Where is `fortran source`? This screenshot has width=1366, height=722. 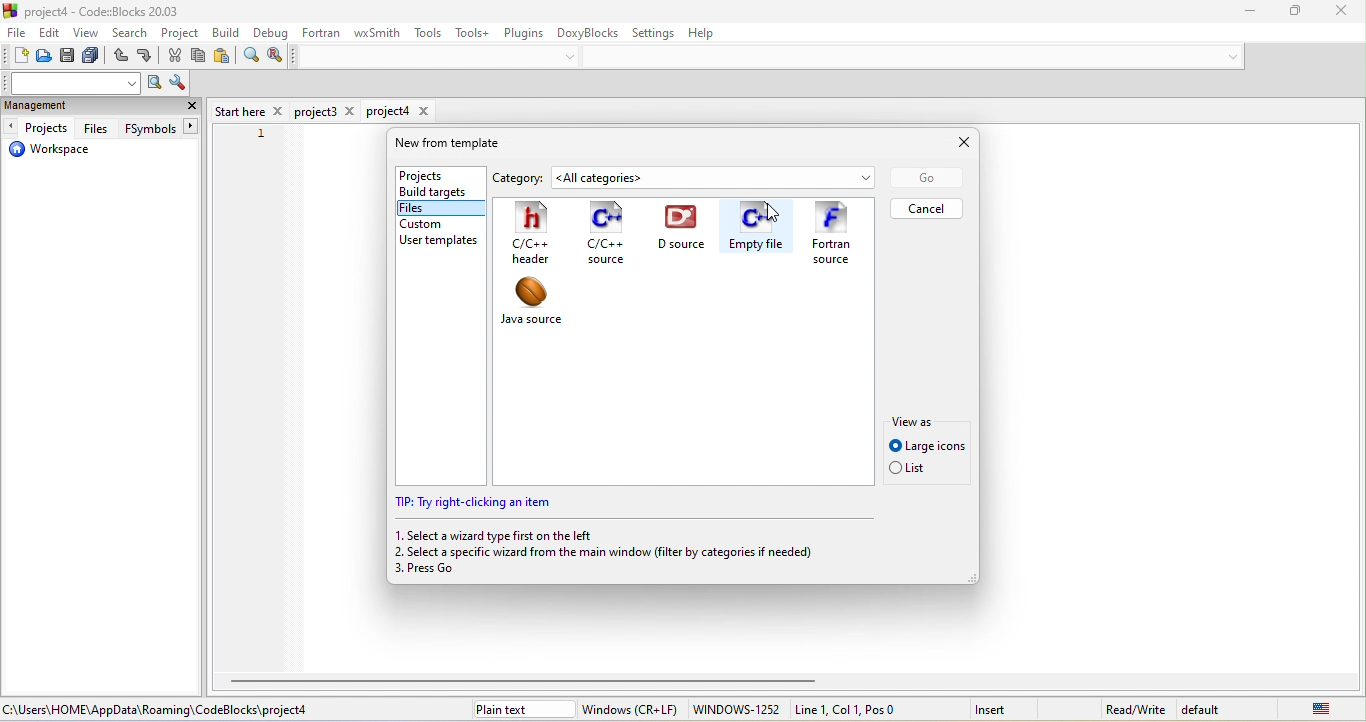
fortran source is located at coordinates (835, 234).